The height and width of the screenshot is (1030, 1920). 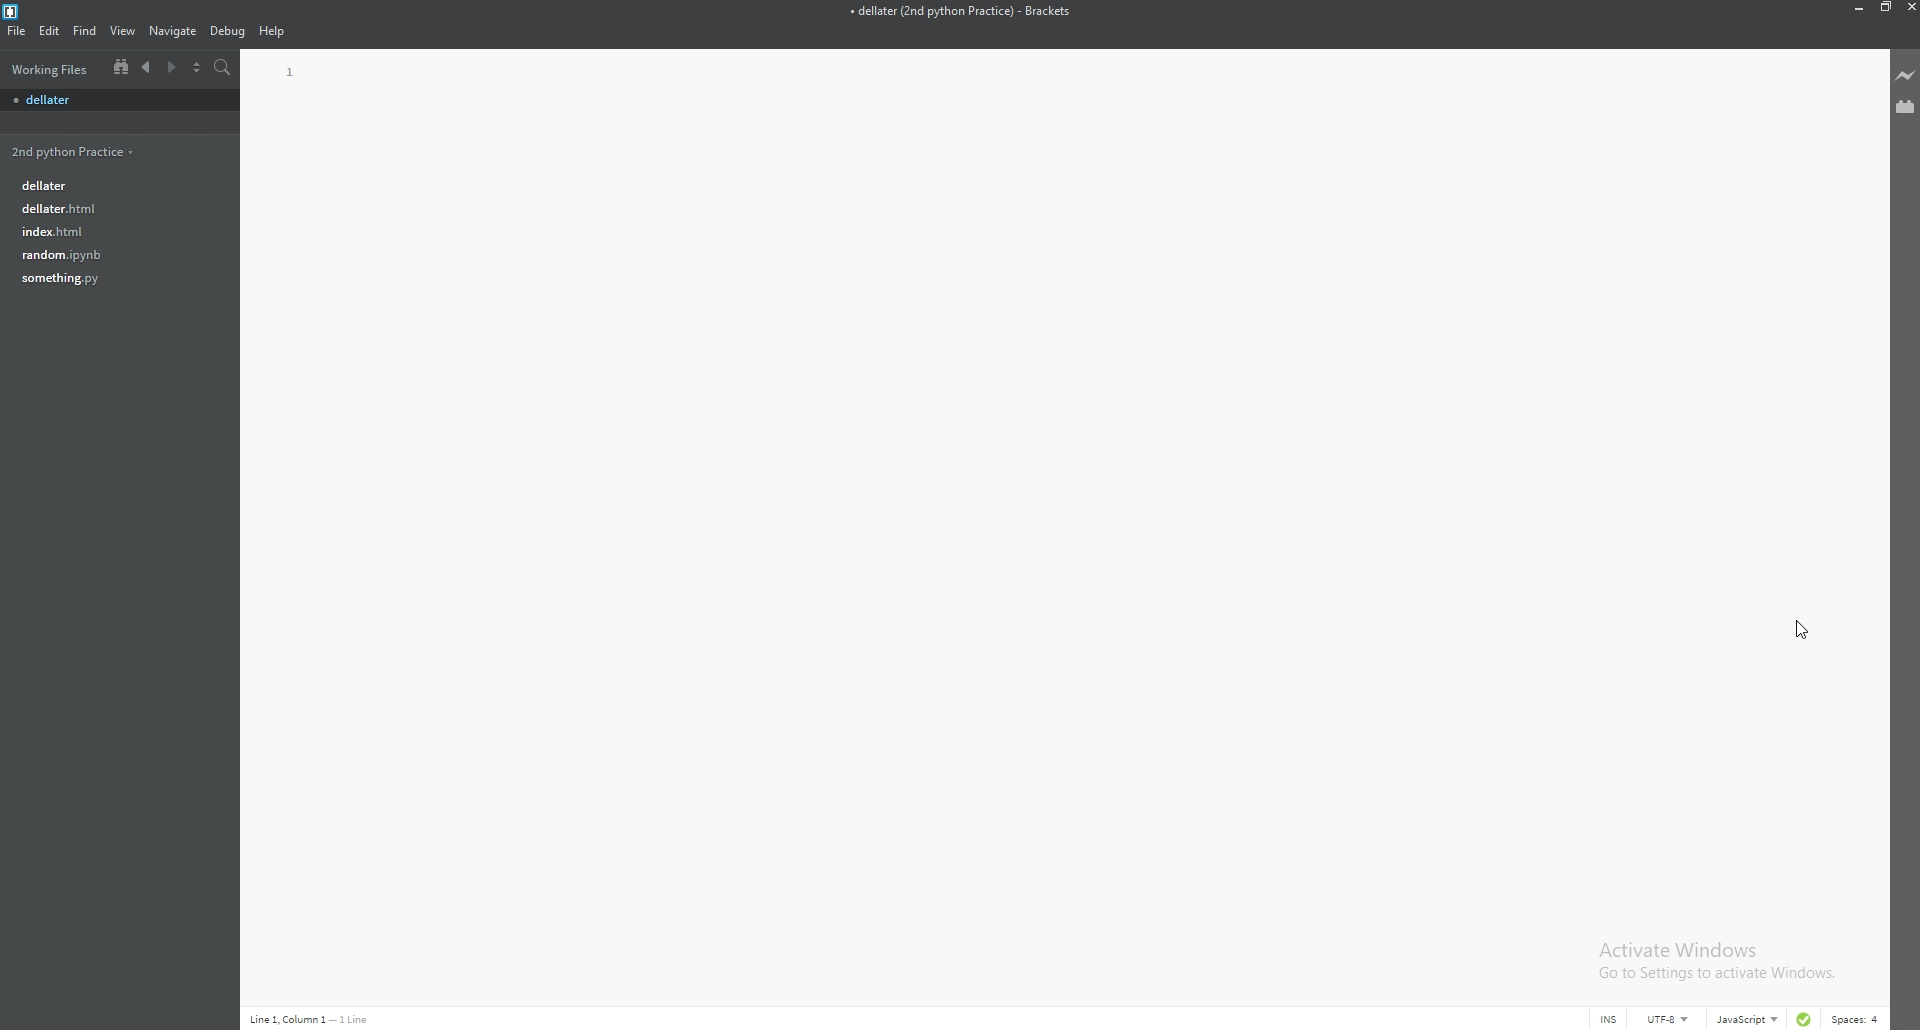 I want to click on cursor mode, so click(x=1612, y=1019).